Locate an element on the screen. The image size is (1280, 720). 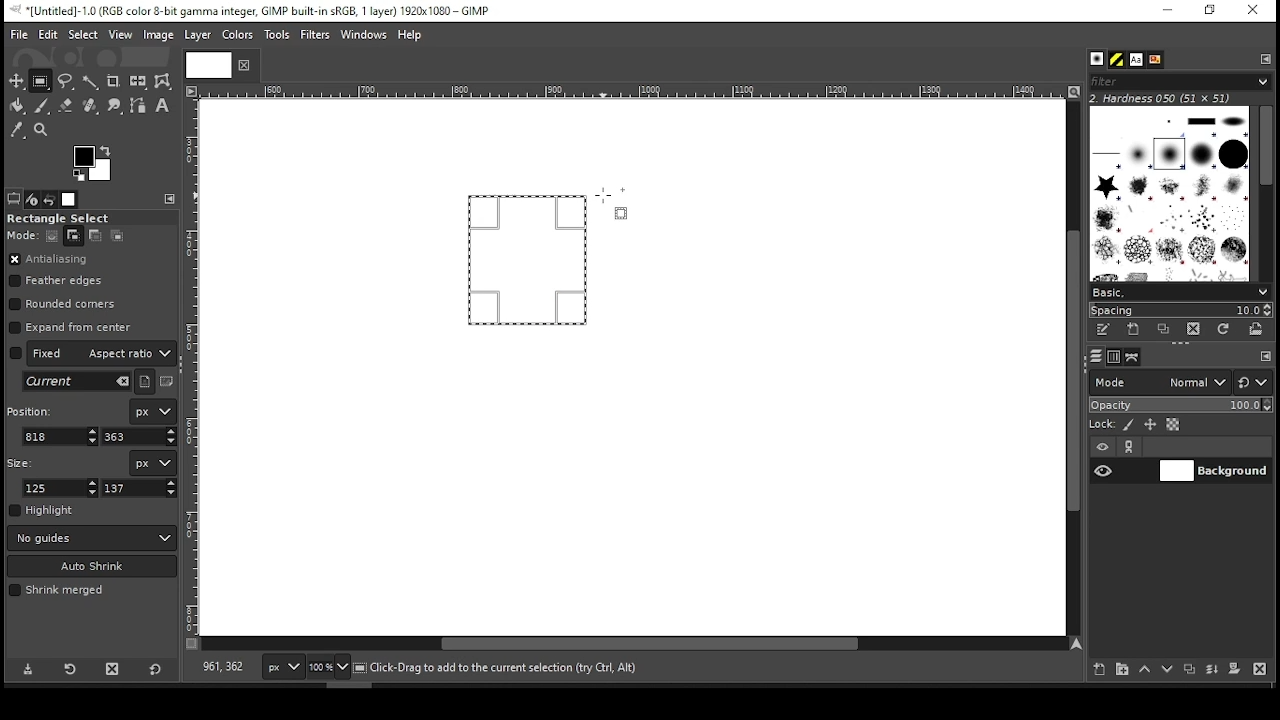
intersect with the current selection is located at coordinates (116, 235).